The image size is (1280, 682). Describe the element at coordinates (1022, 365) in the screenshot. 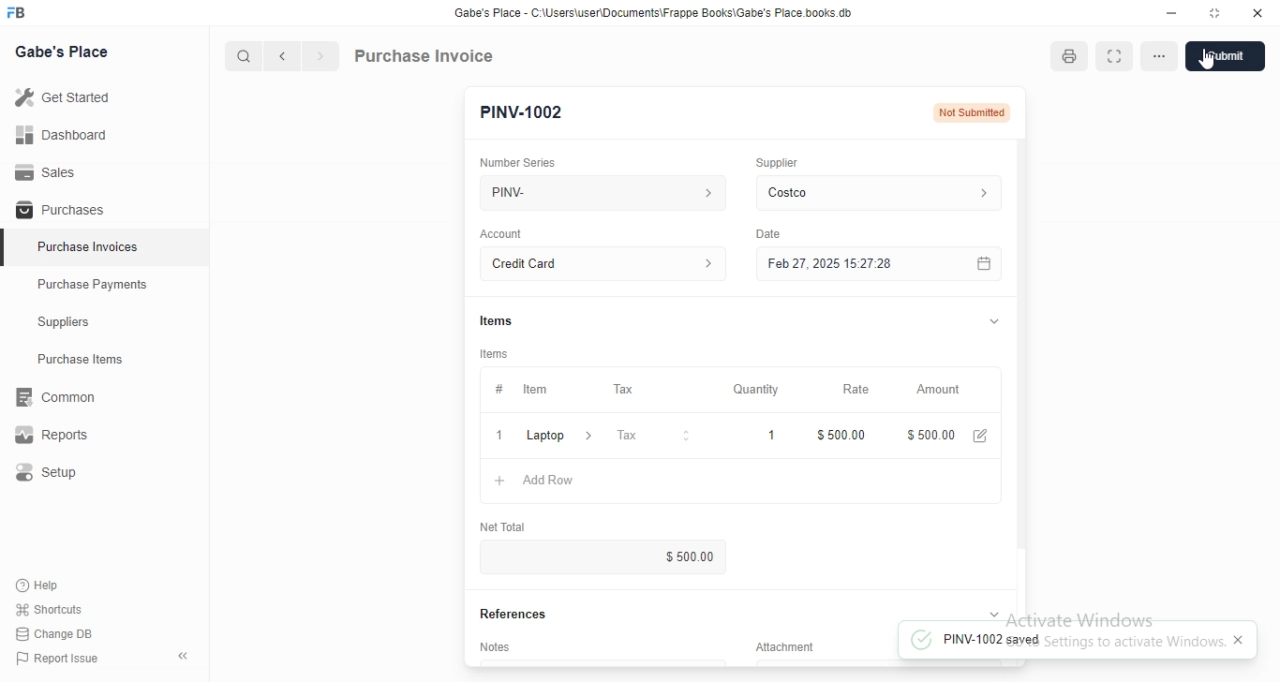

I see `Vertical slide bar` at that location.